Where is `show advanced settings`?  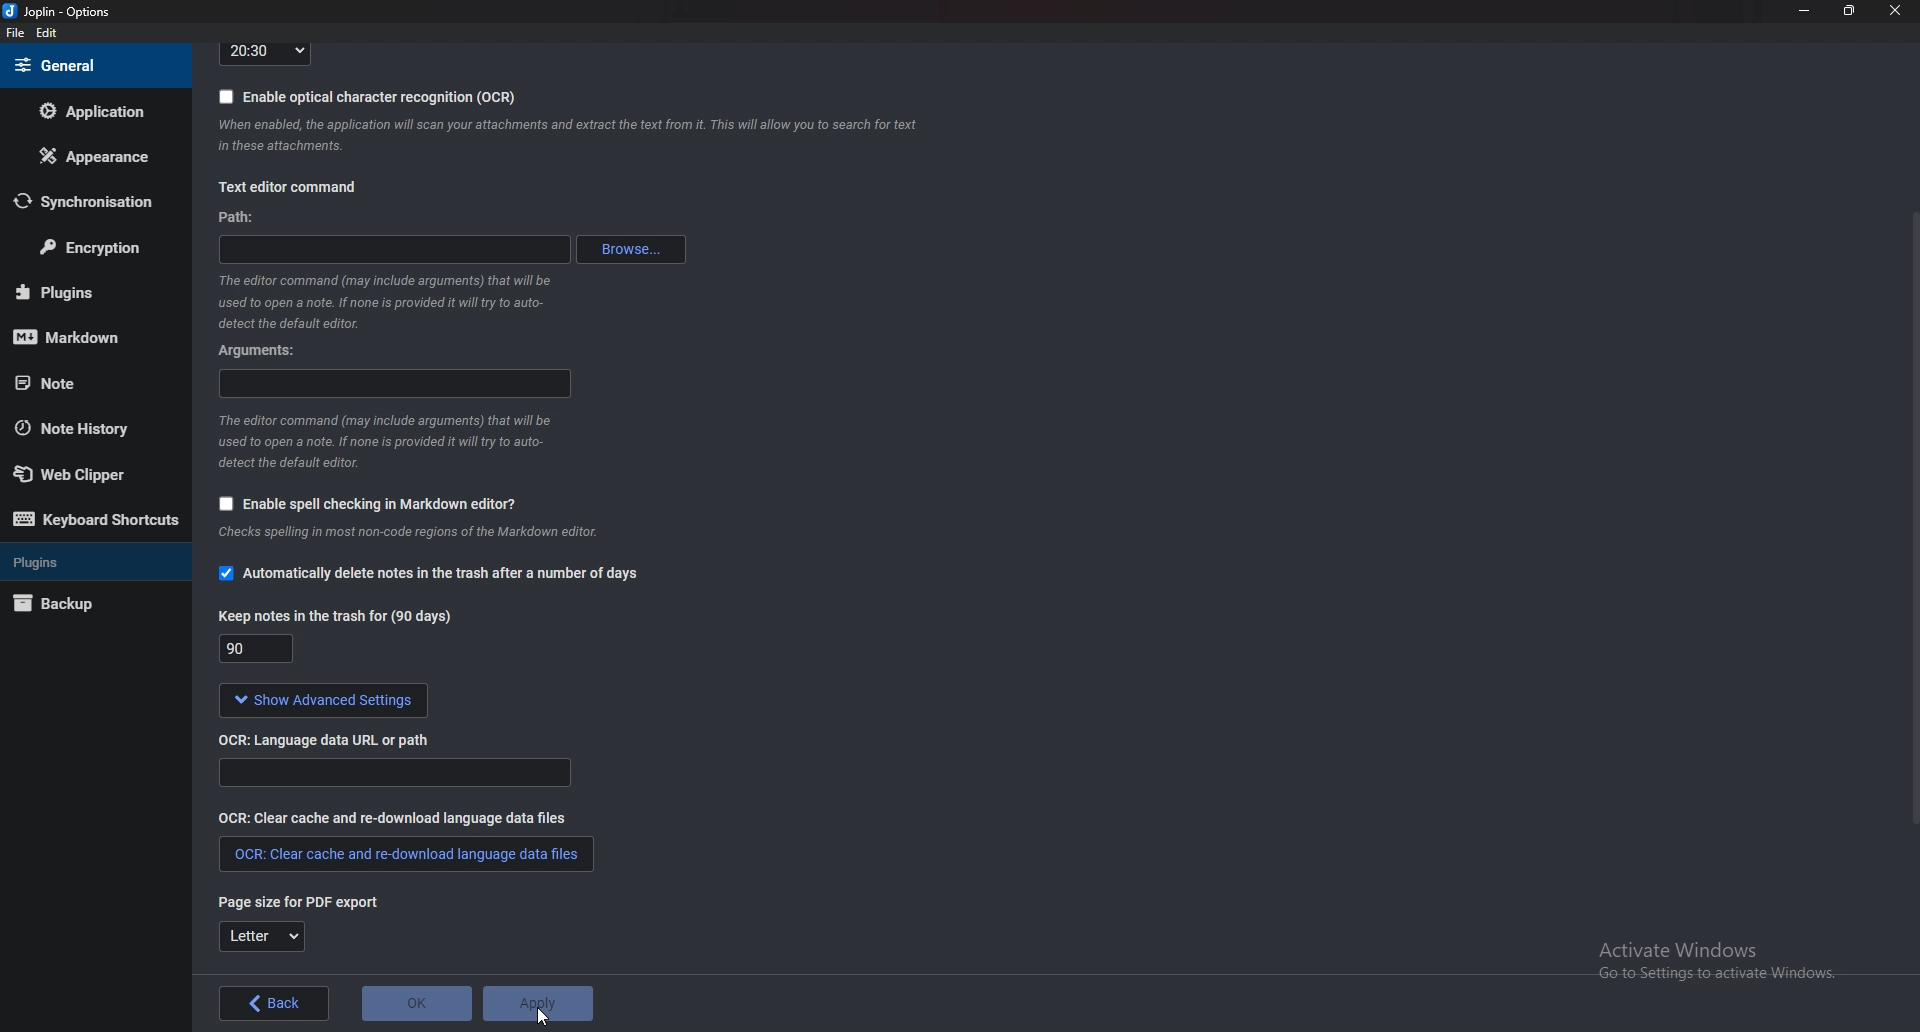 show advanced settings is located at coordinates (319, 701).